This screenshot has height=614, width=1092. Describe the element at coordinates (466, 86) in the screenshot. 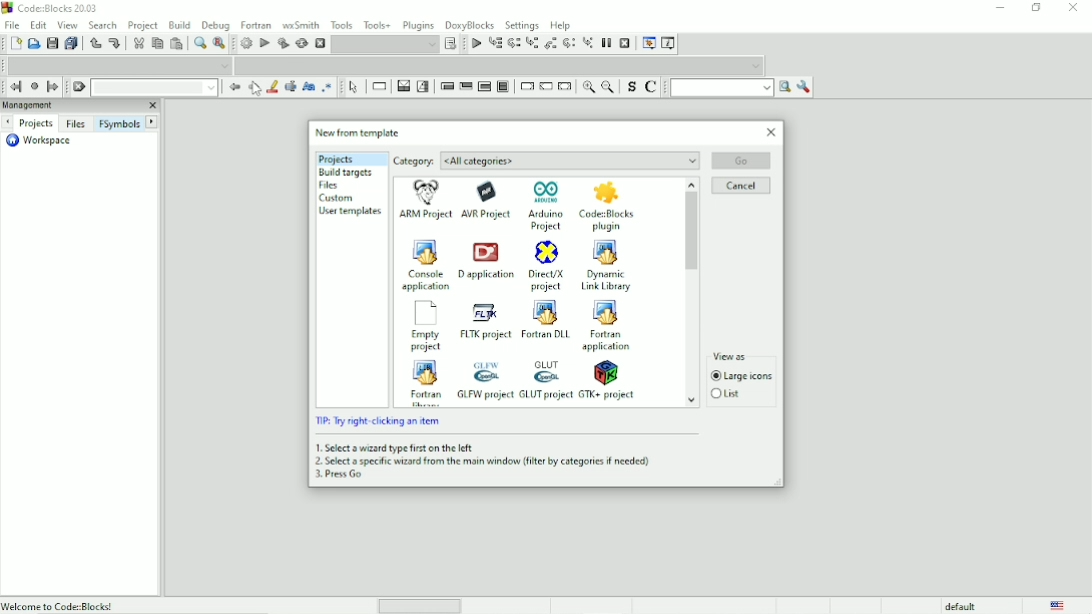

I see `Exit condition loop` at that location.